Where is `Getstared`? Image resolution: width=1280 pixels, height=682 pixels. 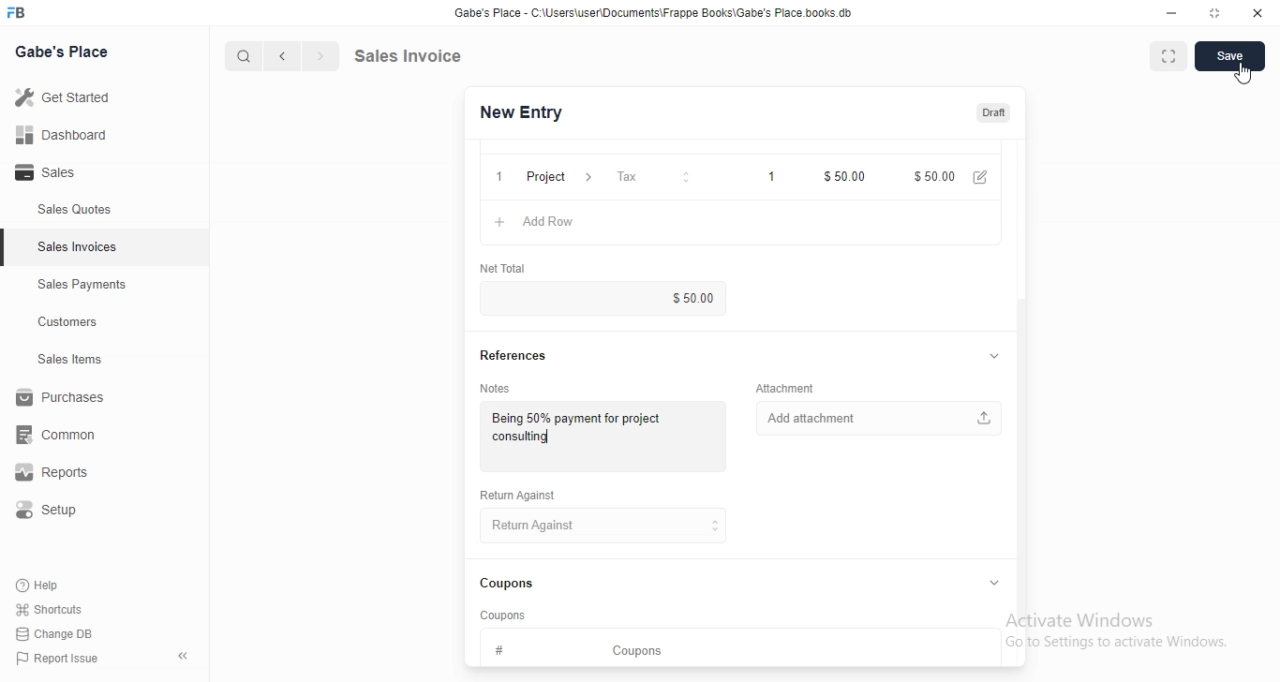 Getstared is located at coordinates (68, 99).